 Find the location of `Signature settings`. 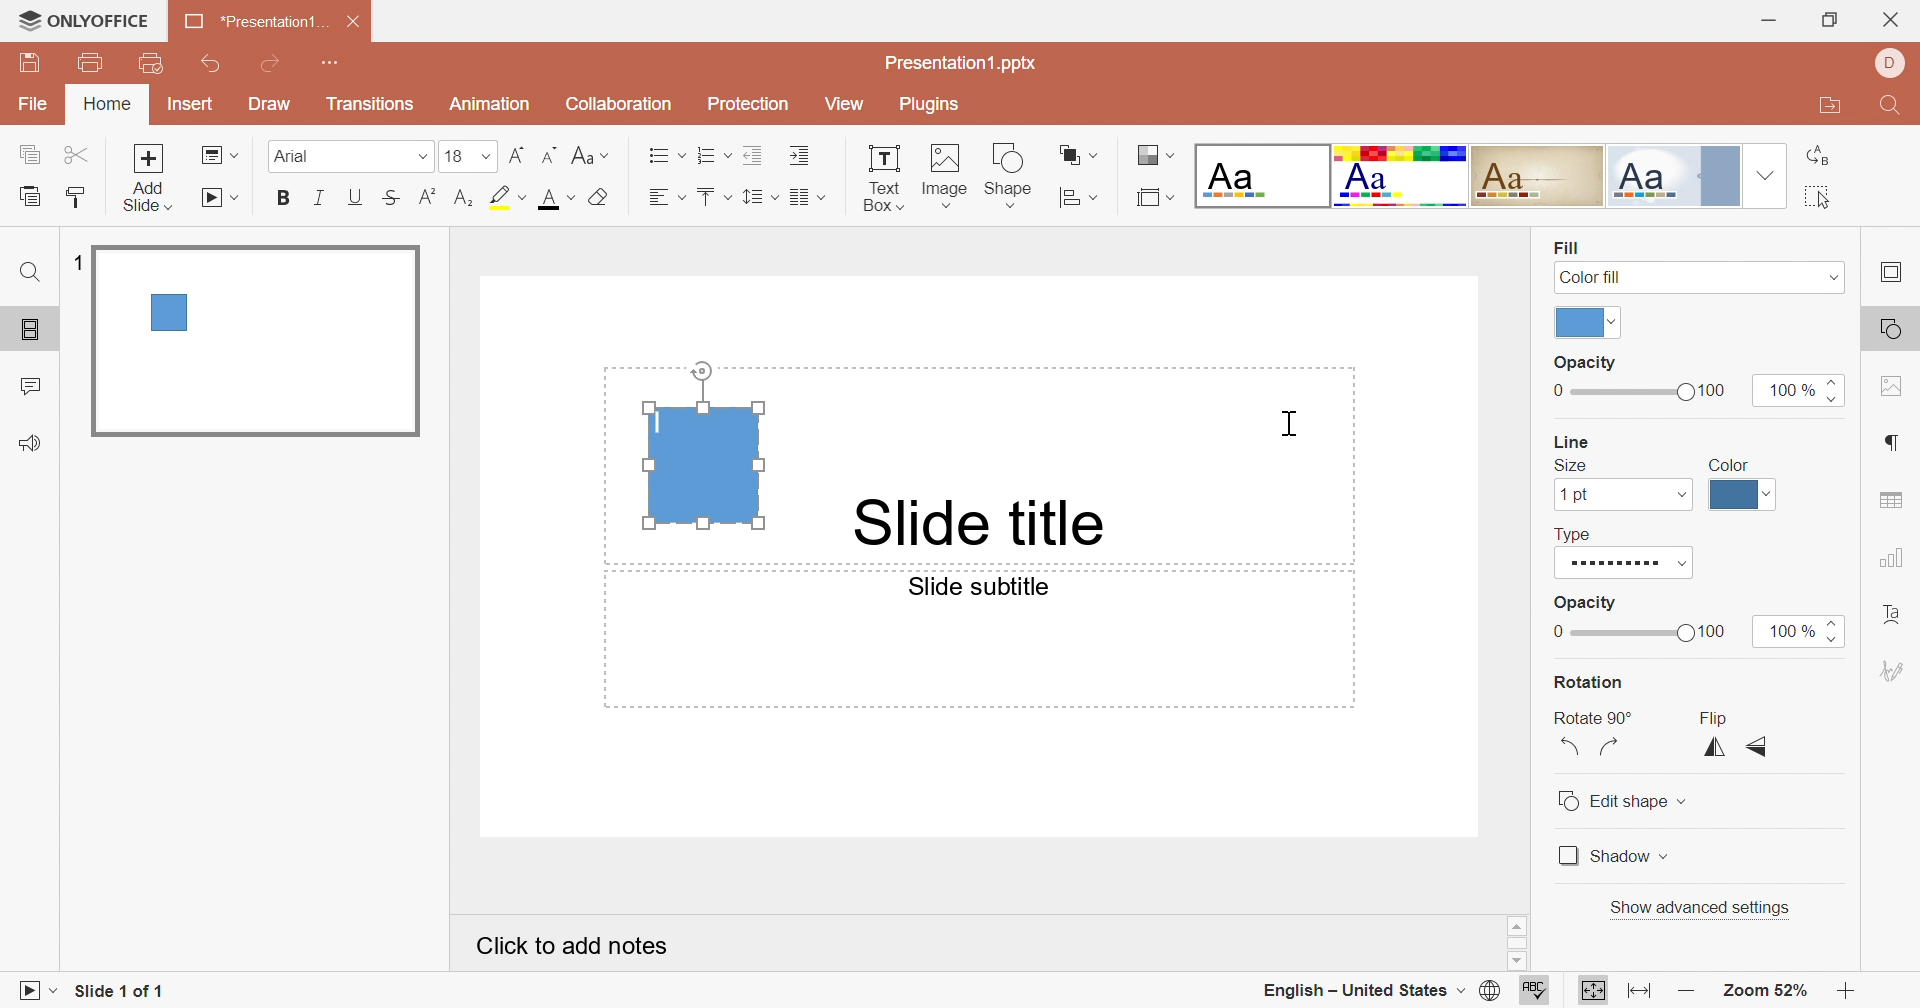

Signature settings is located at coordinates (1894, 667).